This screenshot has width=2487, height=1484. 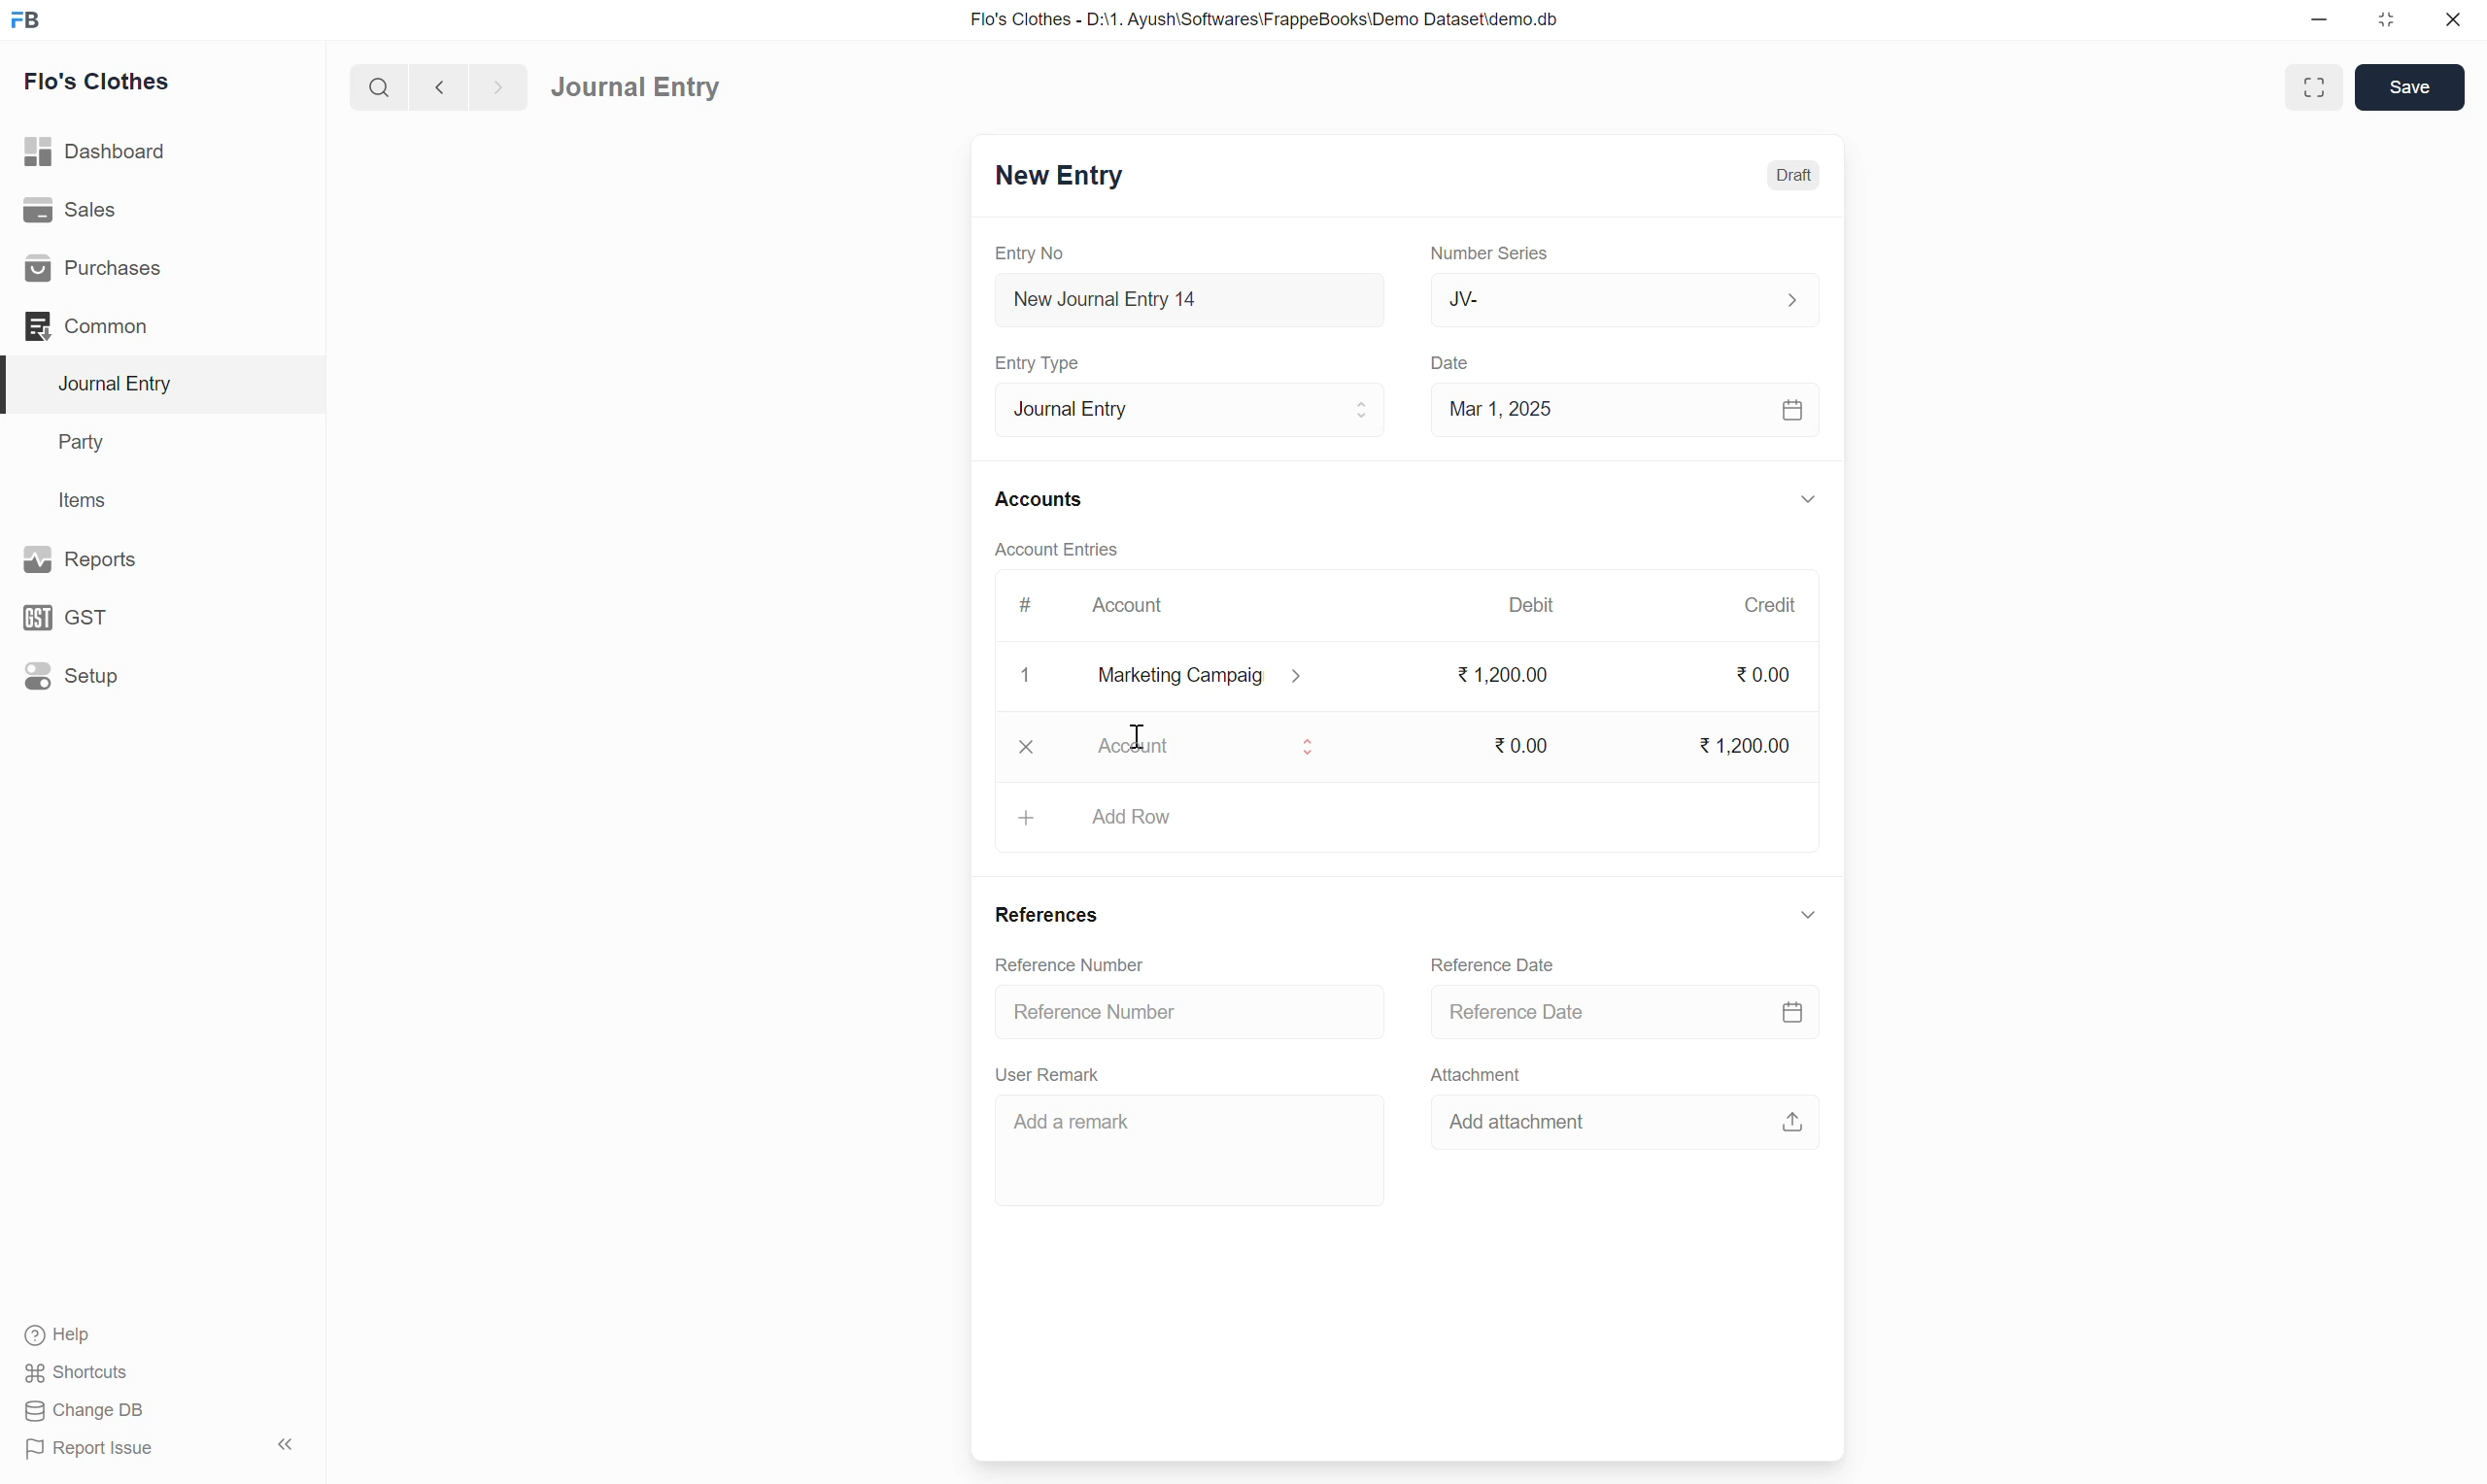 What do you see at coordinates (97, 1450) in the screenshot?
I see `Report Issue` at bounding box center [97, 1450].